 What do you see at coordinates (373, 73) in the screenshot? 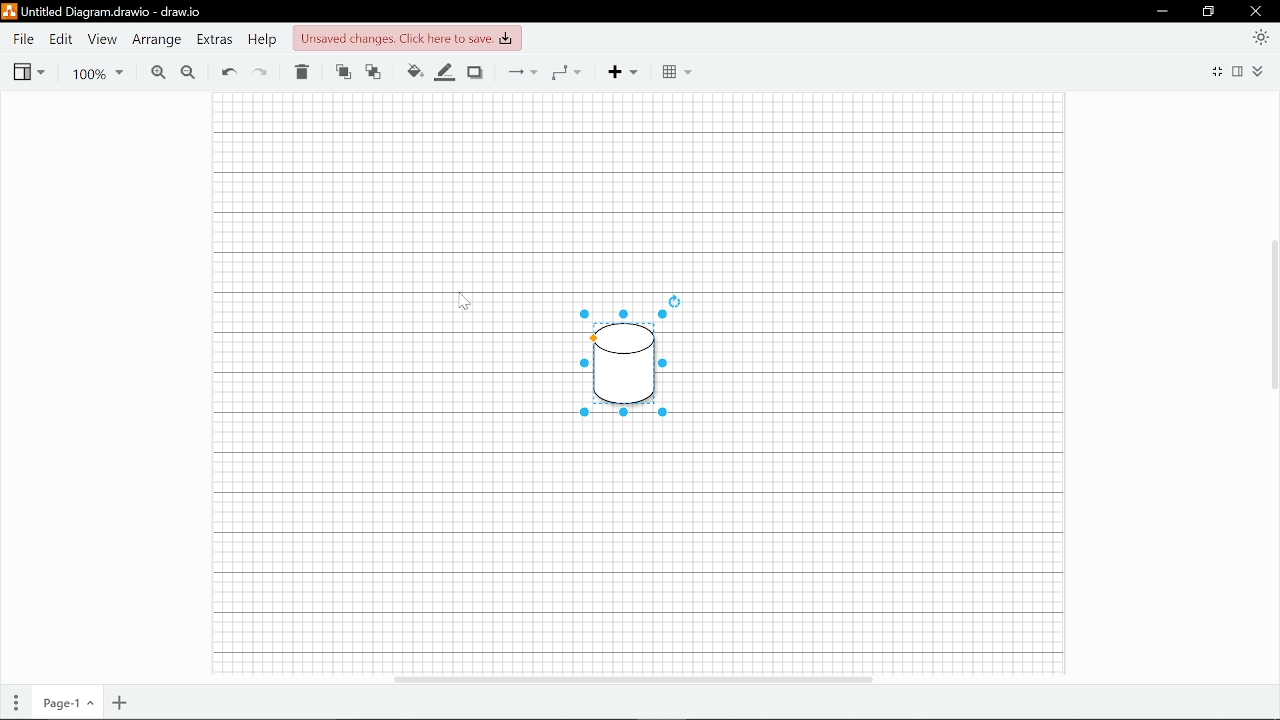
I see `To back` at bounding box center [373, 73].